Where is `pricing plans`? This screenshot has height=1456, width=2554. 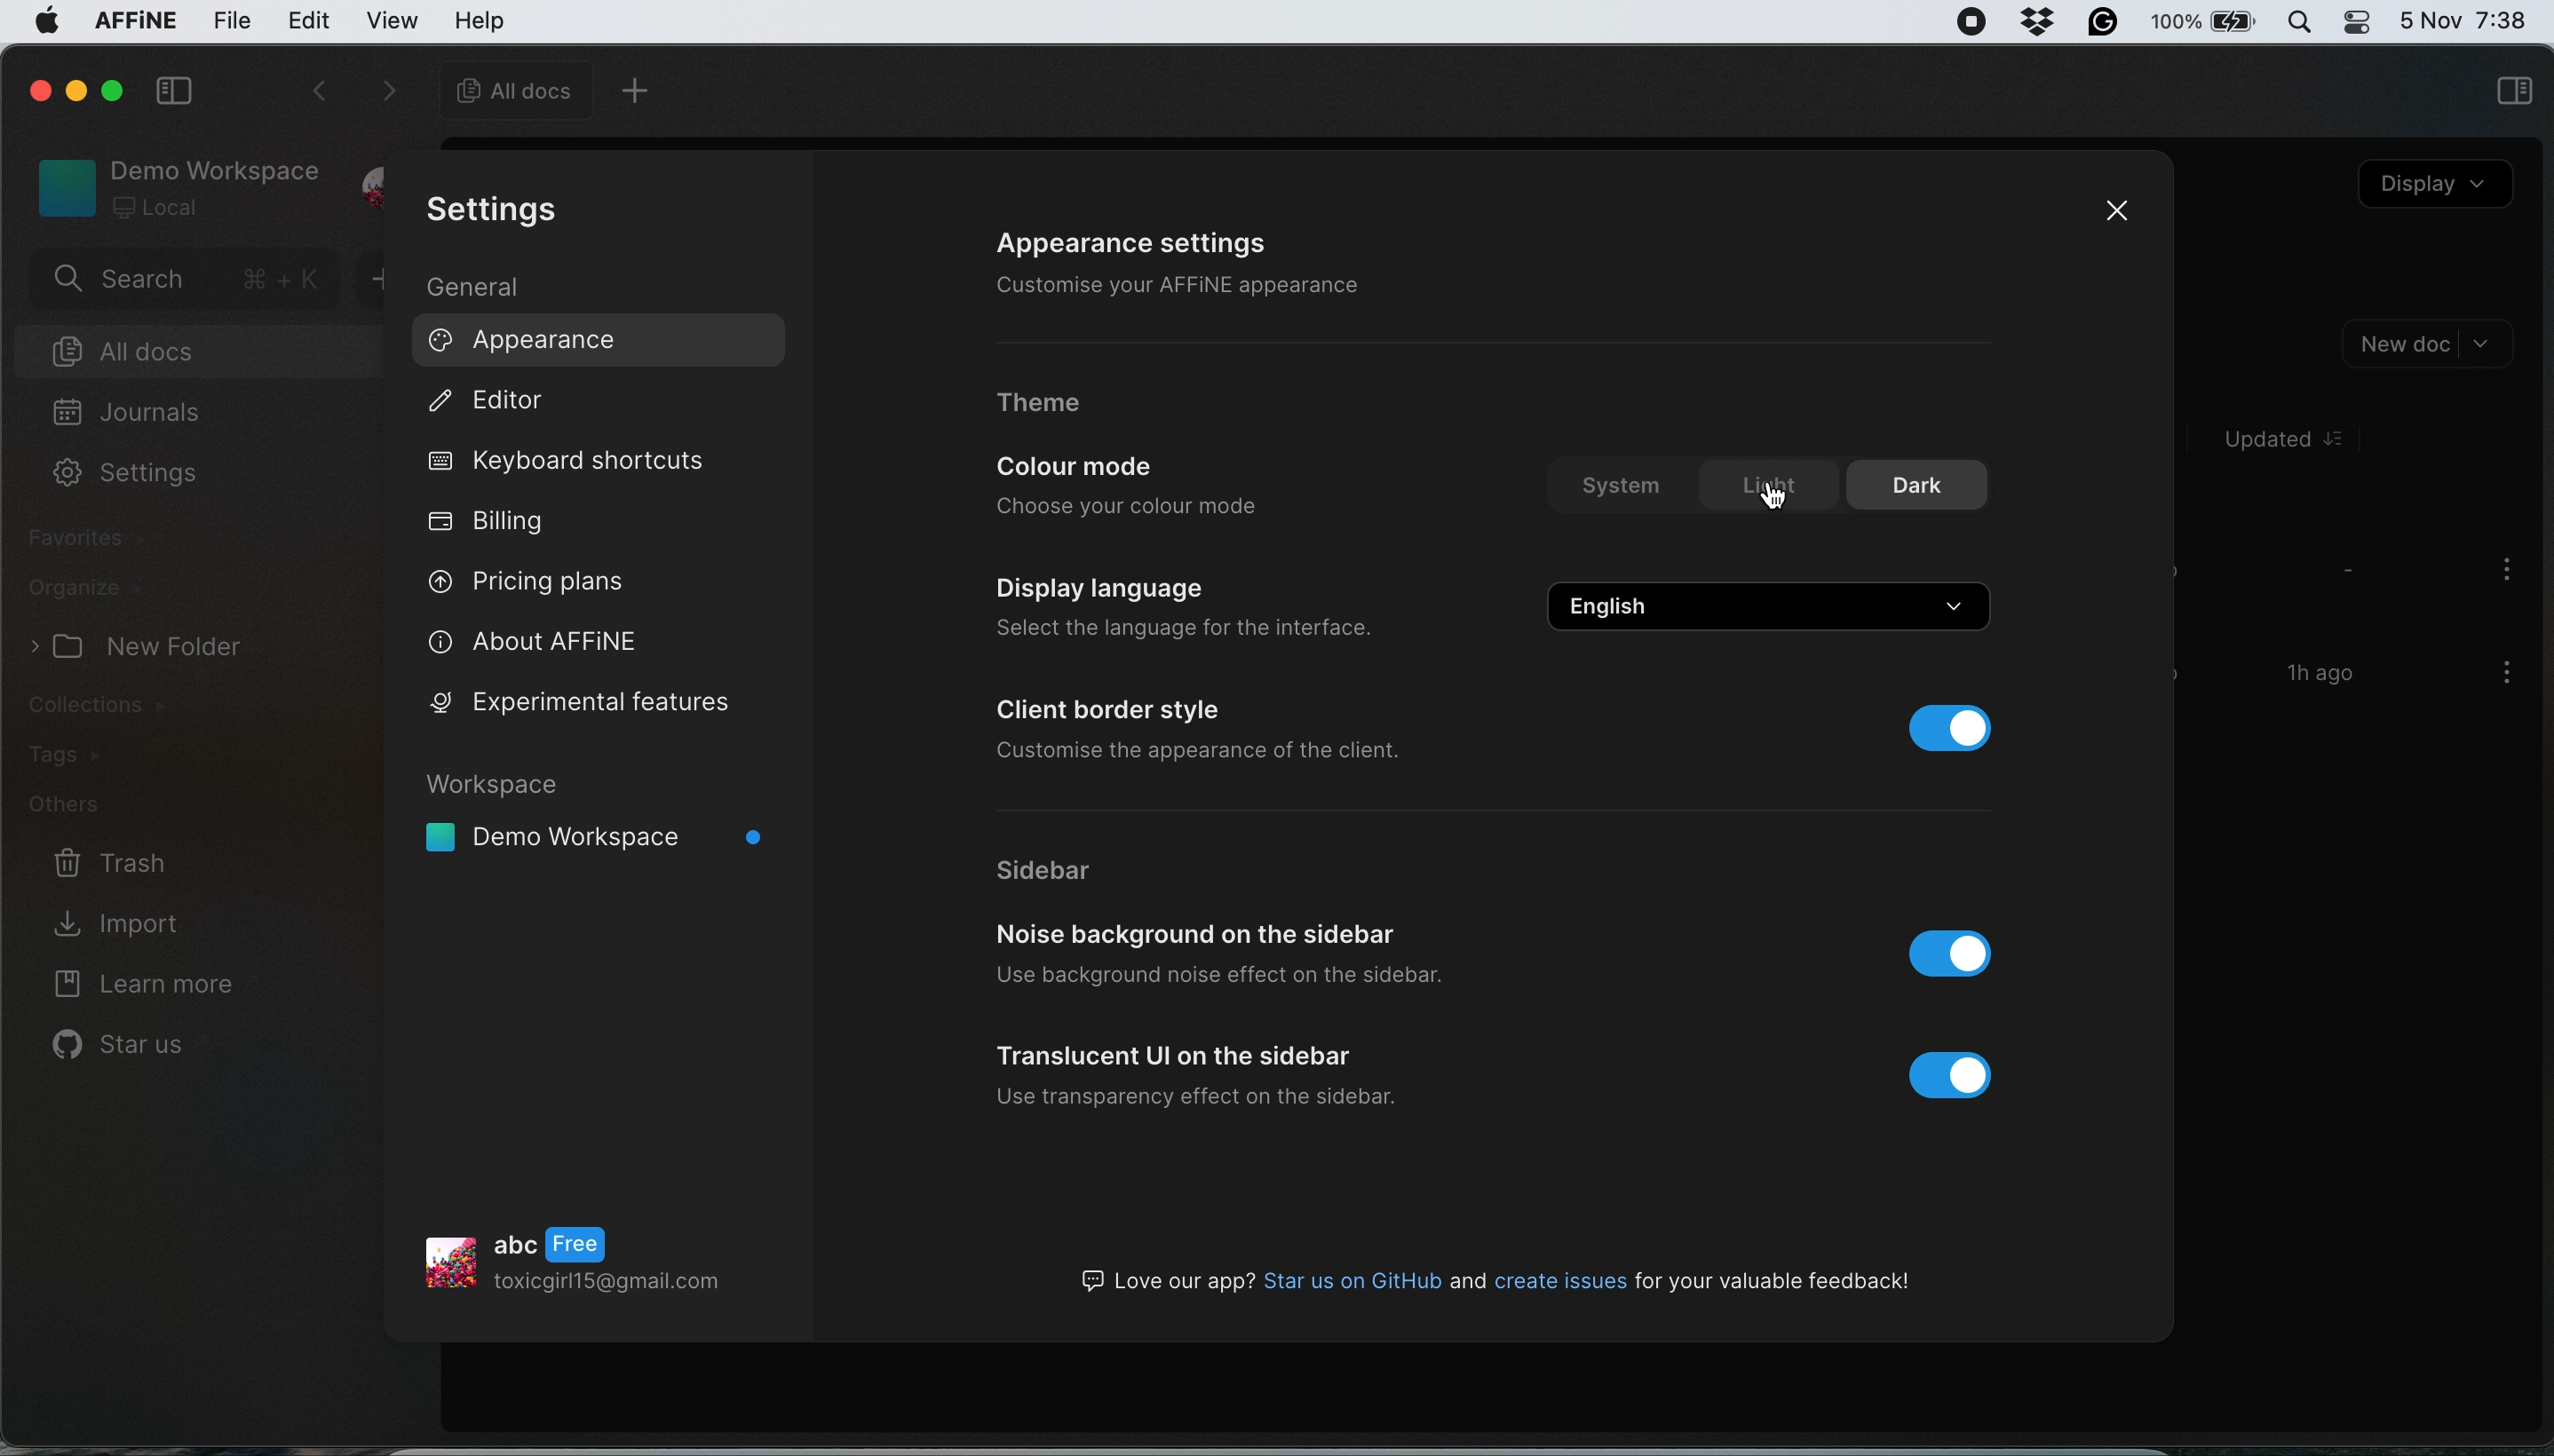
pricing plans is located at coordinates (558, 584).